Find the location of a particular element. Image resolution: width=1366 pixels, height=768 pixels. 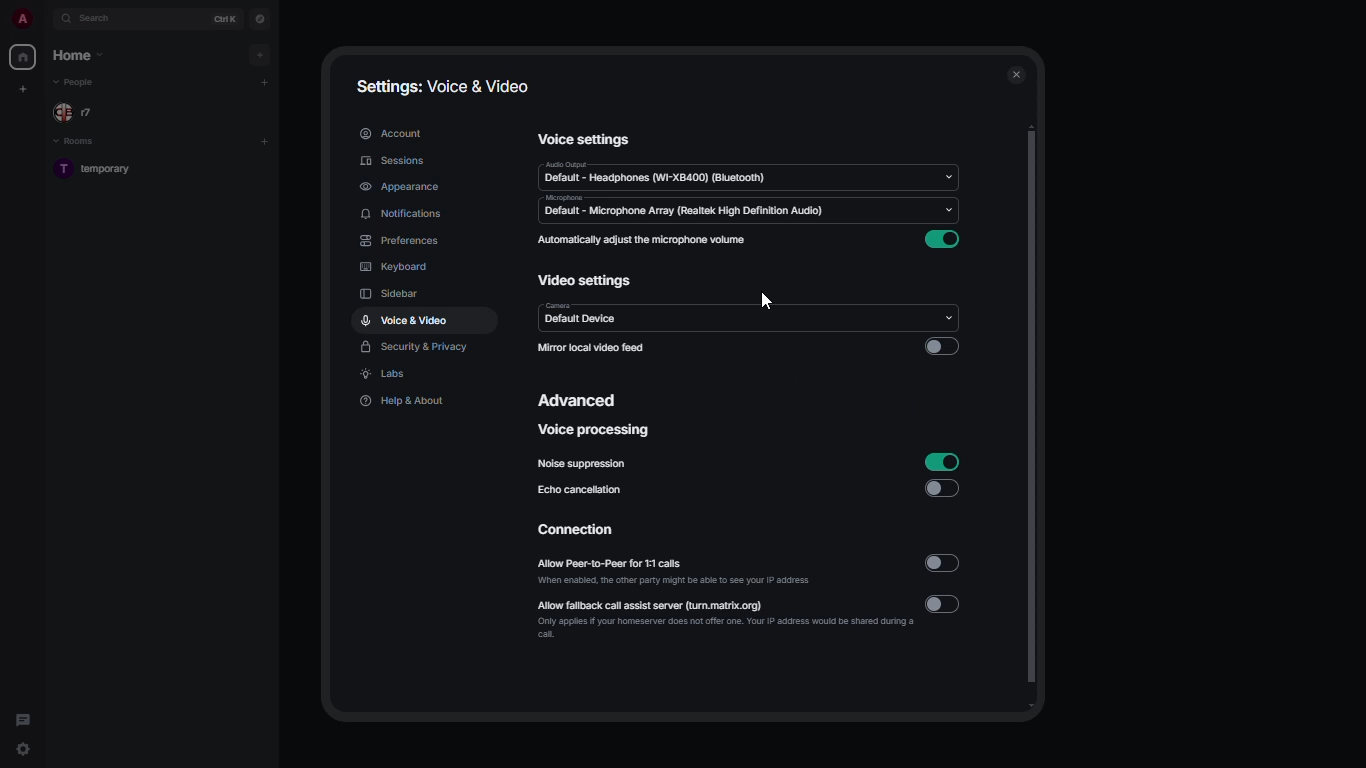

people is located at coordinates (77, 82).